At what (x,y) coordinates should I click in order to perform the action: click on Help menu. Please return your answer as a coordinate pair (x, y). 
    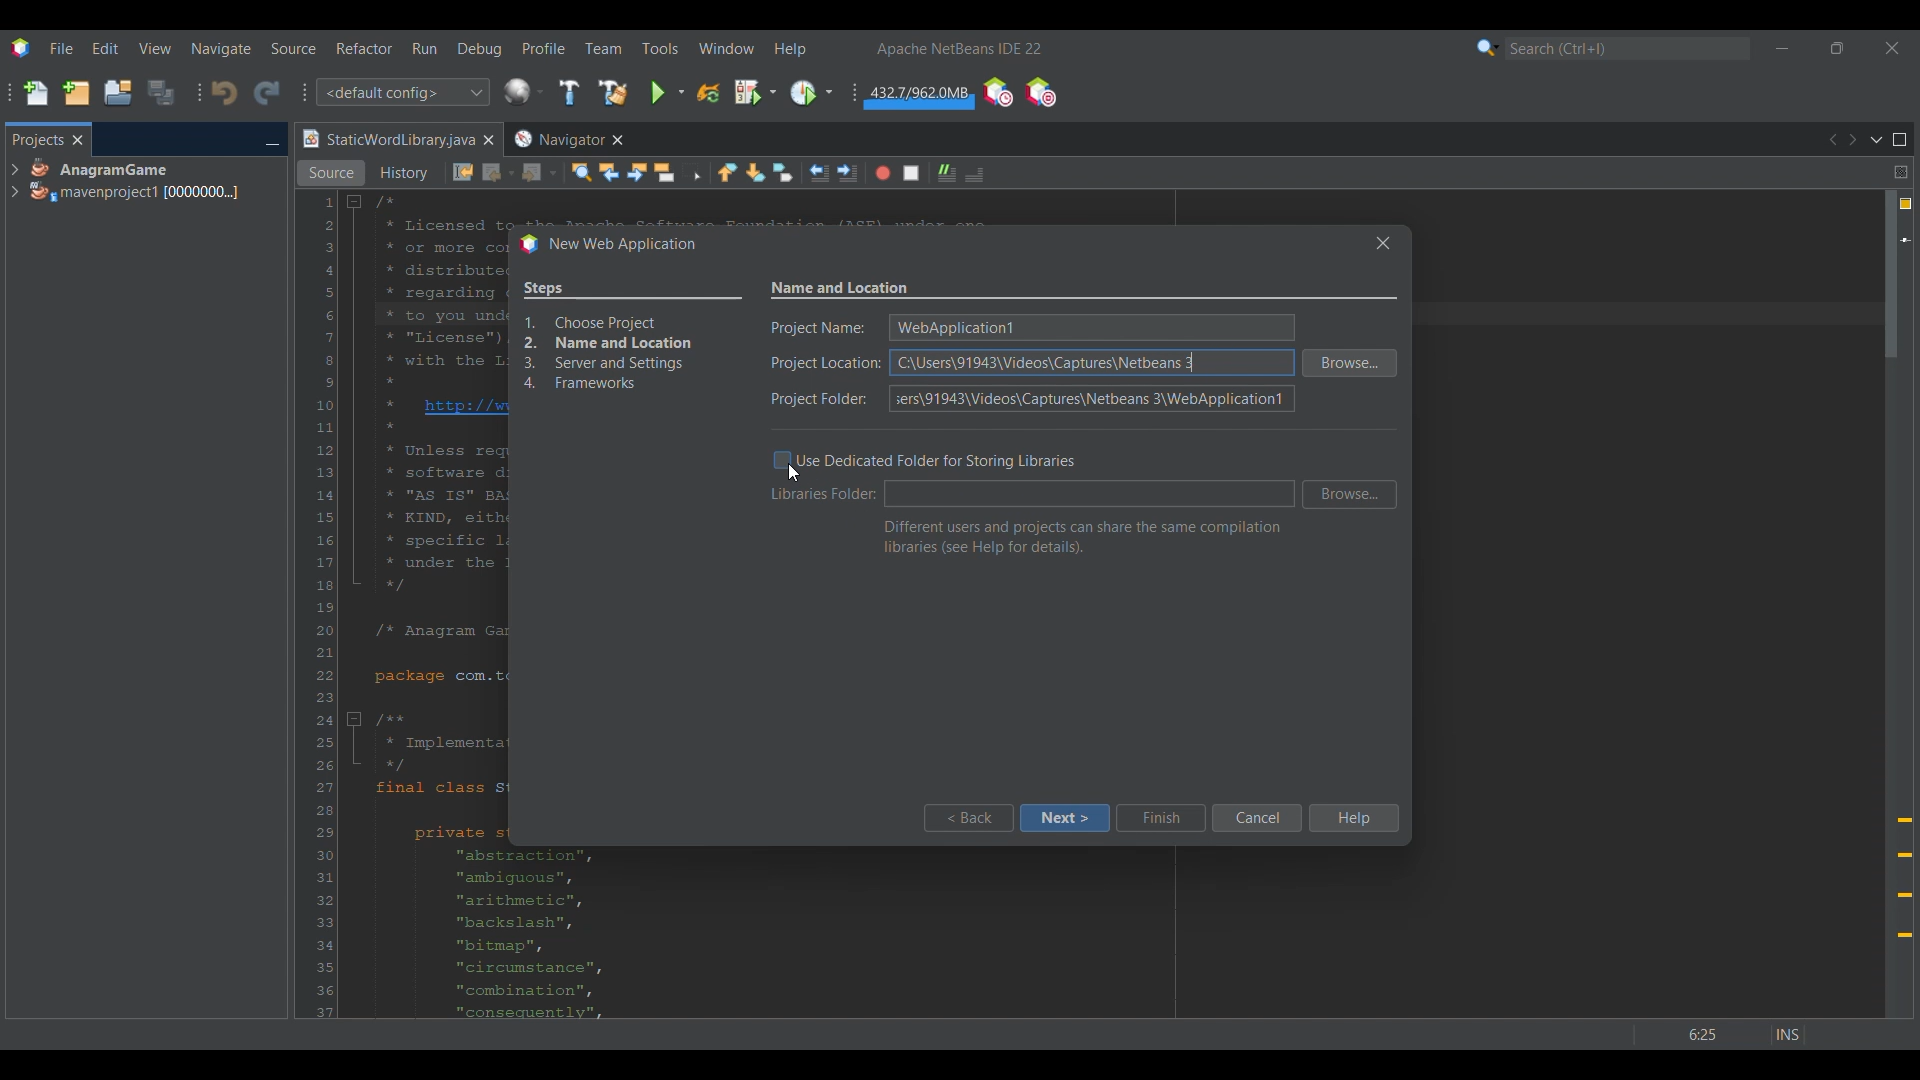
    Looking at the image, I should click on (790, 49).